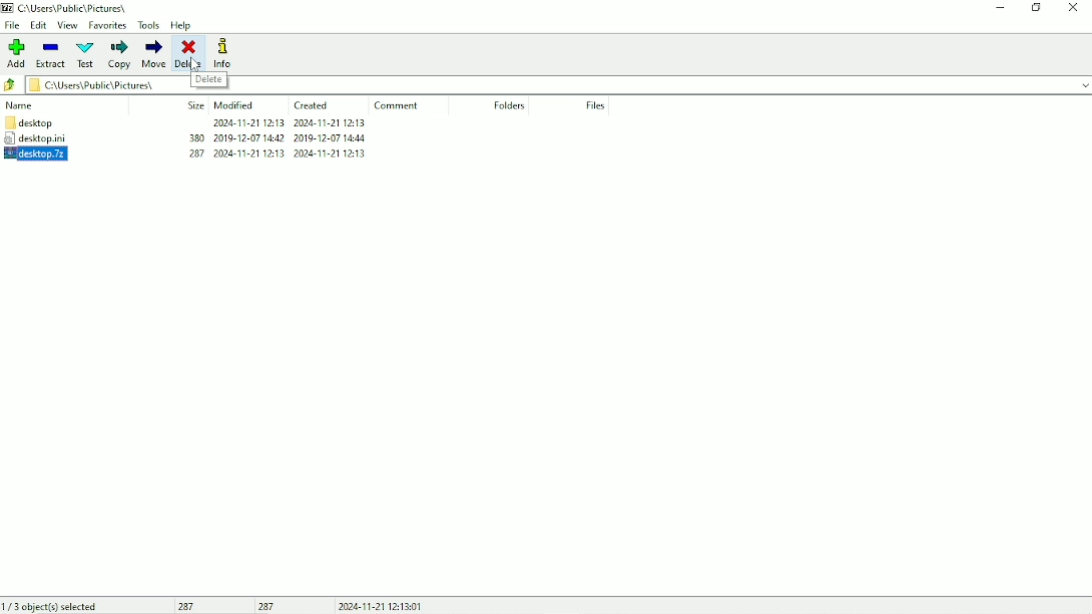 The height and width of the screenshot is (614, 1092). What do you see at coordinates (271, 151) in the screenshot?
I see `87 2004-11-21 1213 2048-11-21 1213` at bounding box center [271, 151].